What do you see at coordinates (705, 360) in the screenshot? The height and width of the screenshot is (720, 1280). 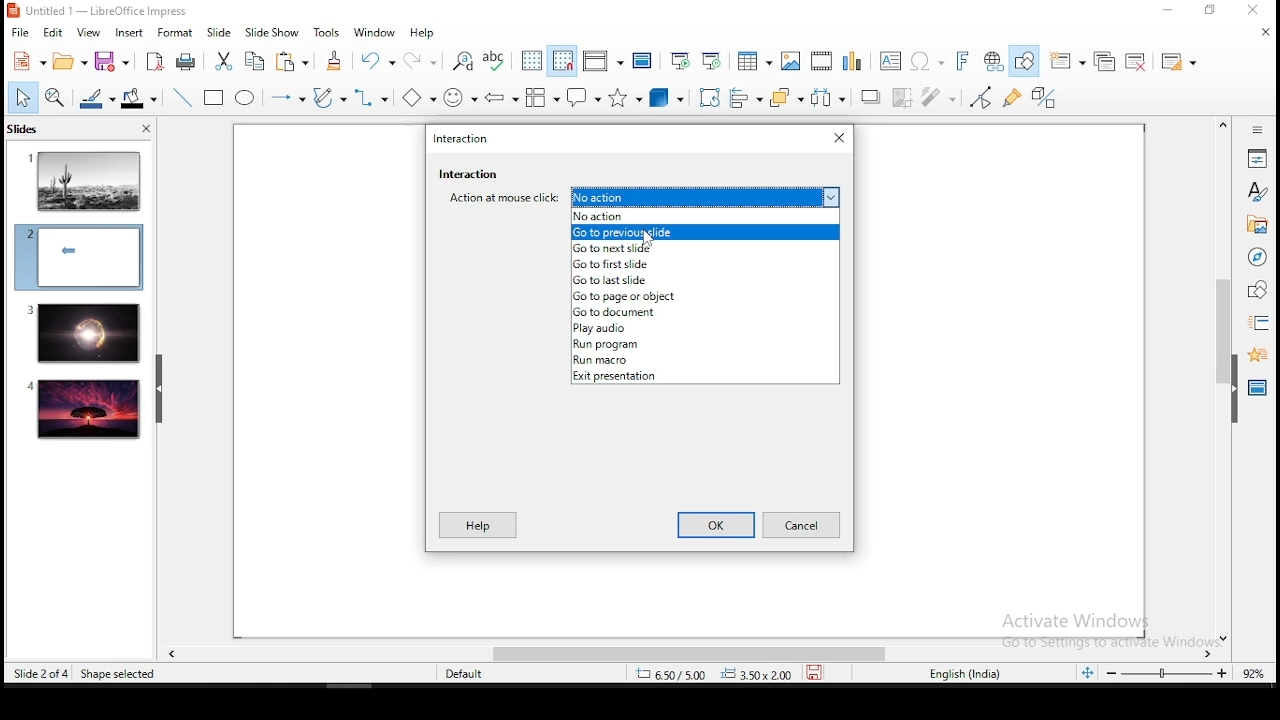 I see `run macro` at bounding box center [705, 360].